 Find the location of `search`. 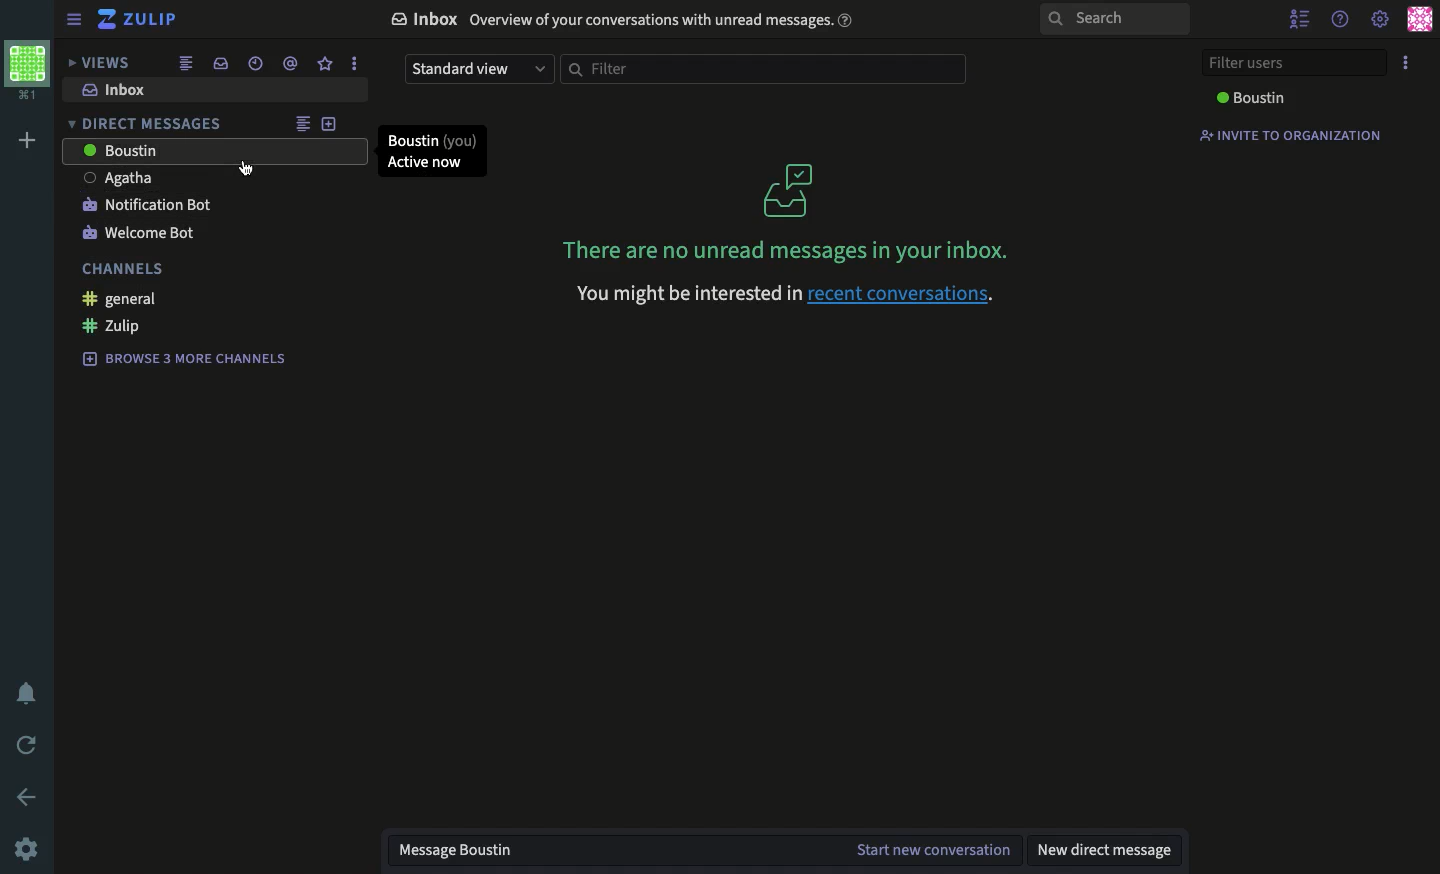

search is located at coordinates (1111, 20).